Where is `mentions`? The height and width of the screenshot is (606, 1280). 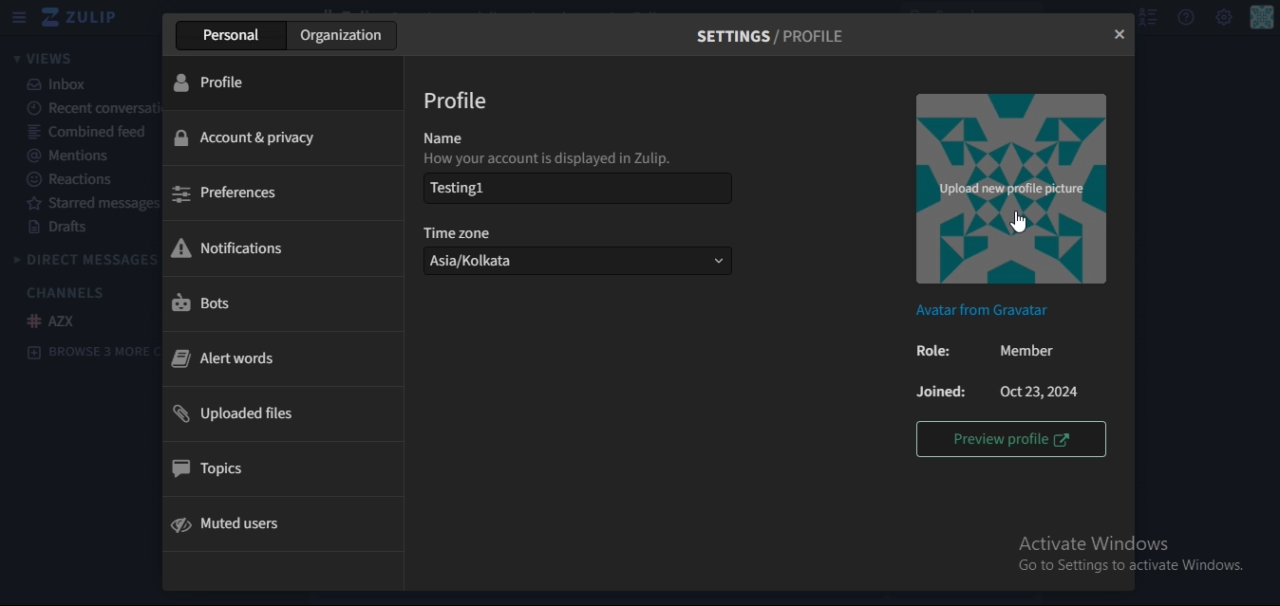
mentions is located at coordinates (79, 156).